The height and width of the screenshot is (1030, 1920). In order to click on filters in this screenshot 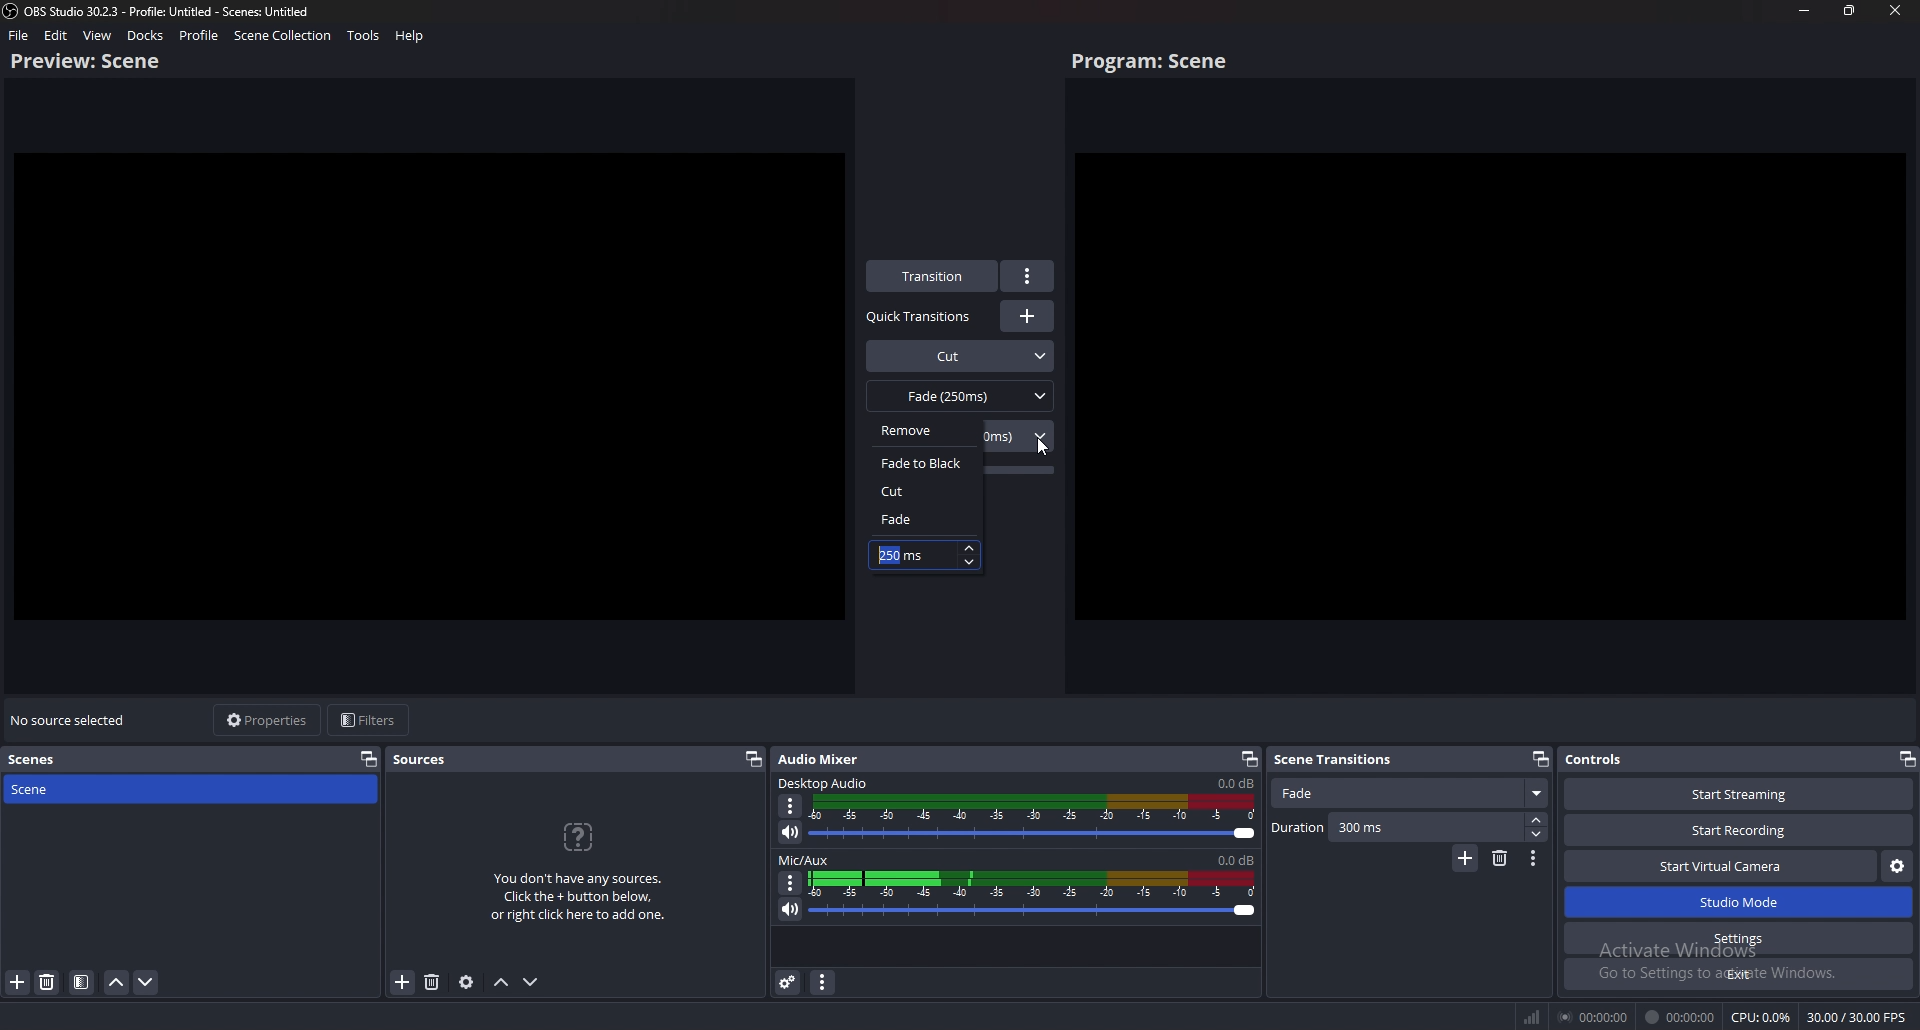, I will do `click(371, 721)`.